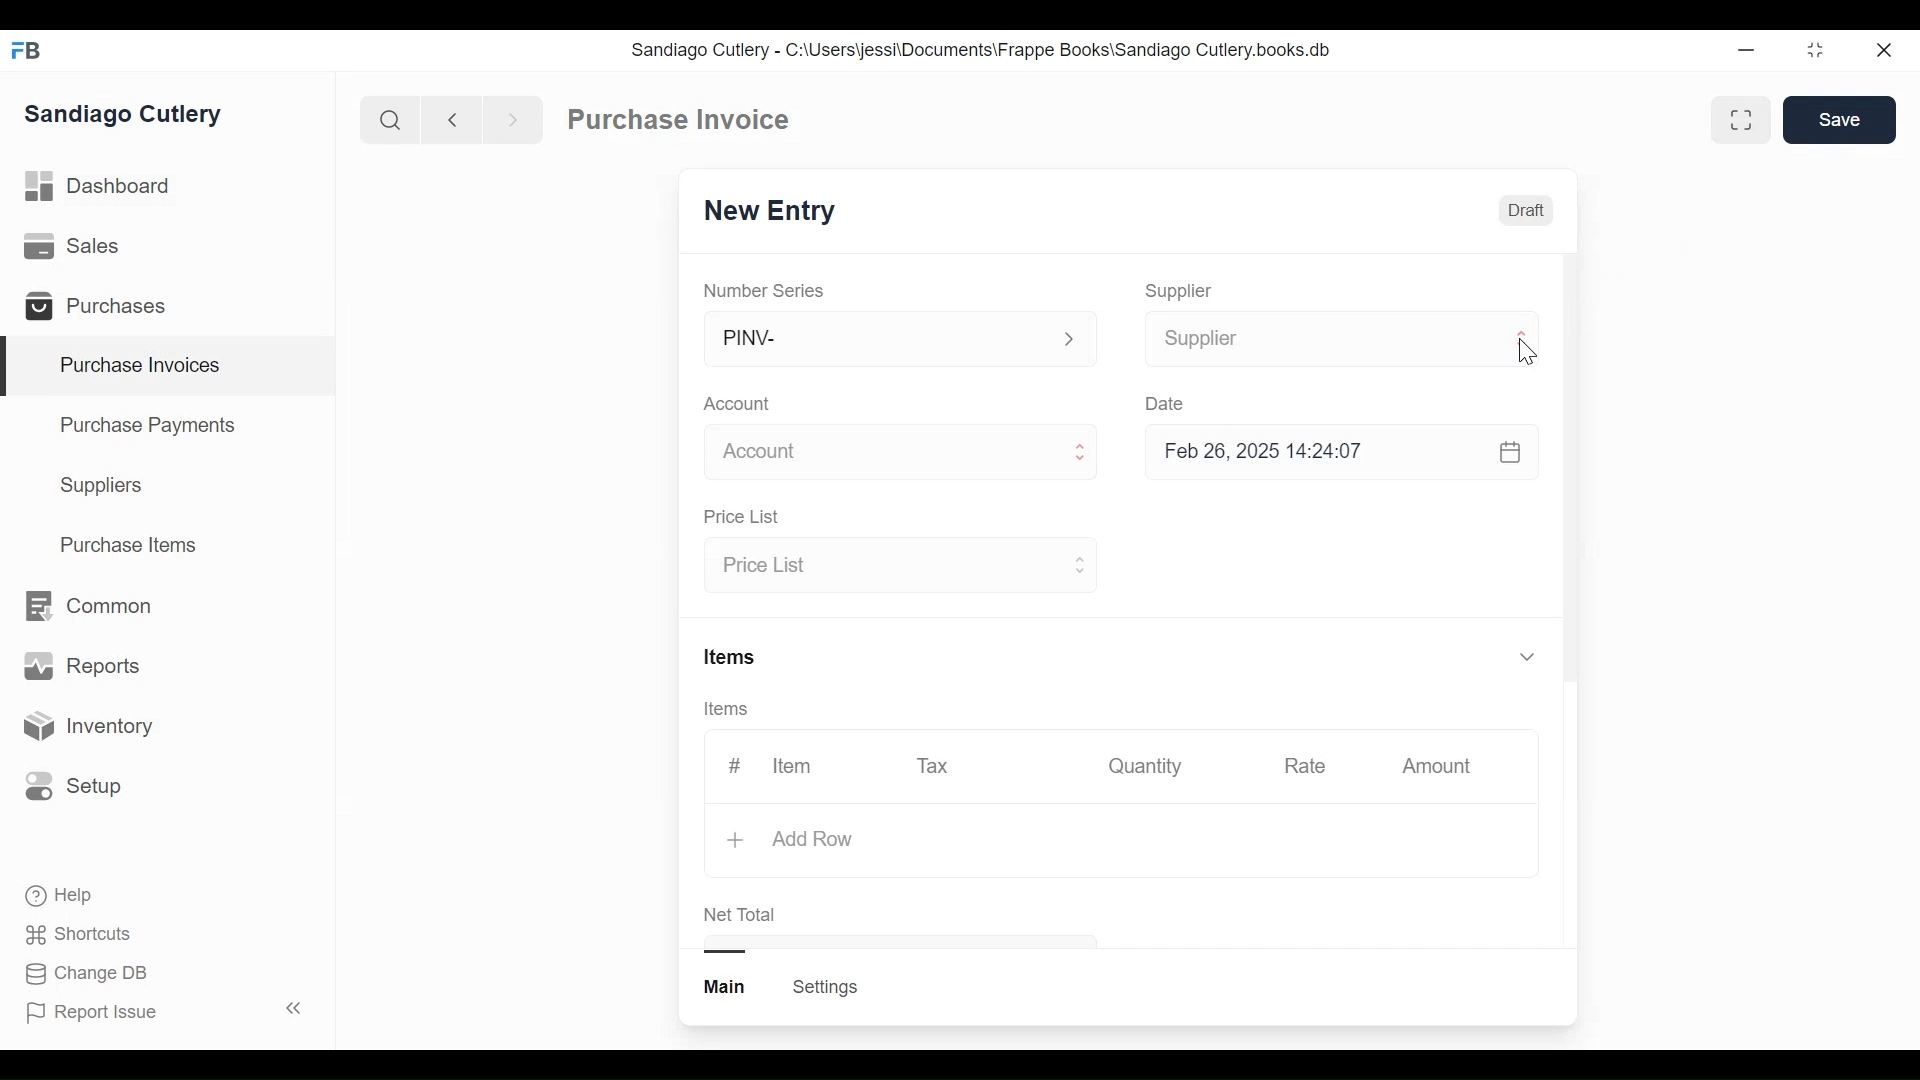 The image size is (1920, 1080). What do you see at coordinates (512, 118) in the screenshot?
I see `Navigate forward` at bounding box center [512, 118].